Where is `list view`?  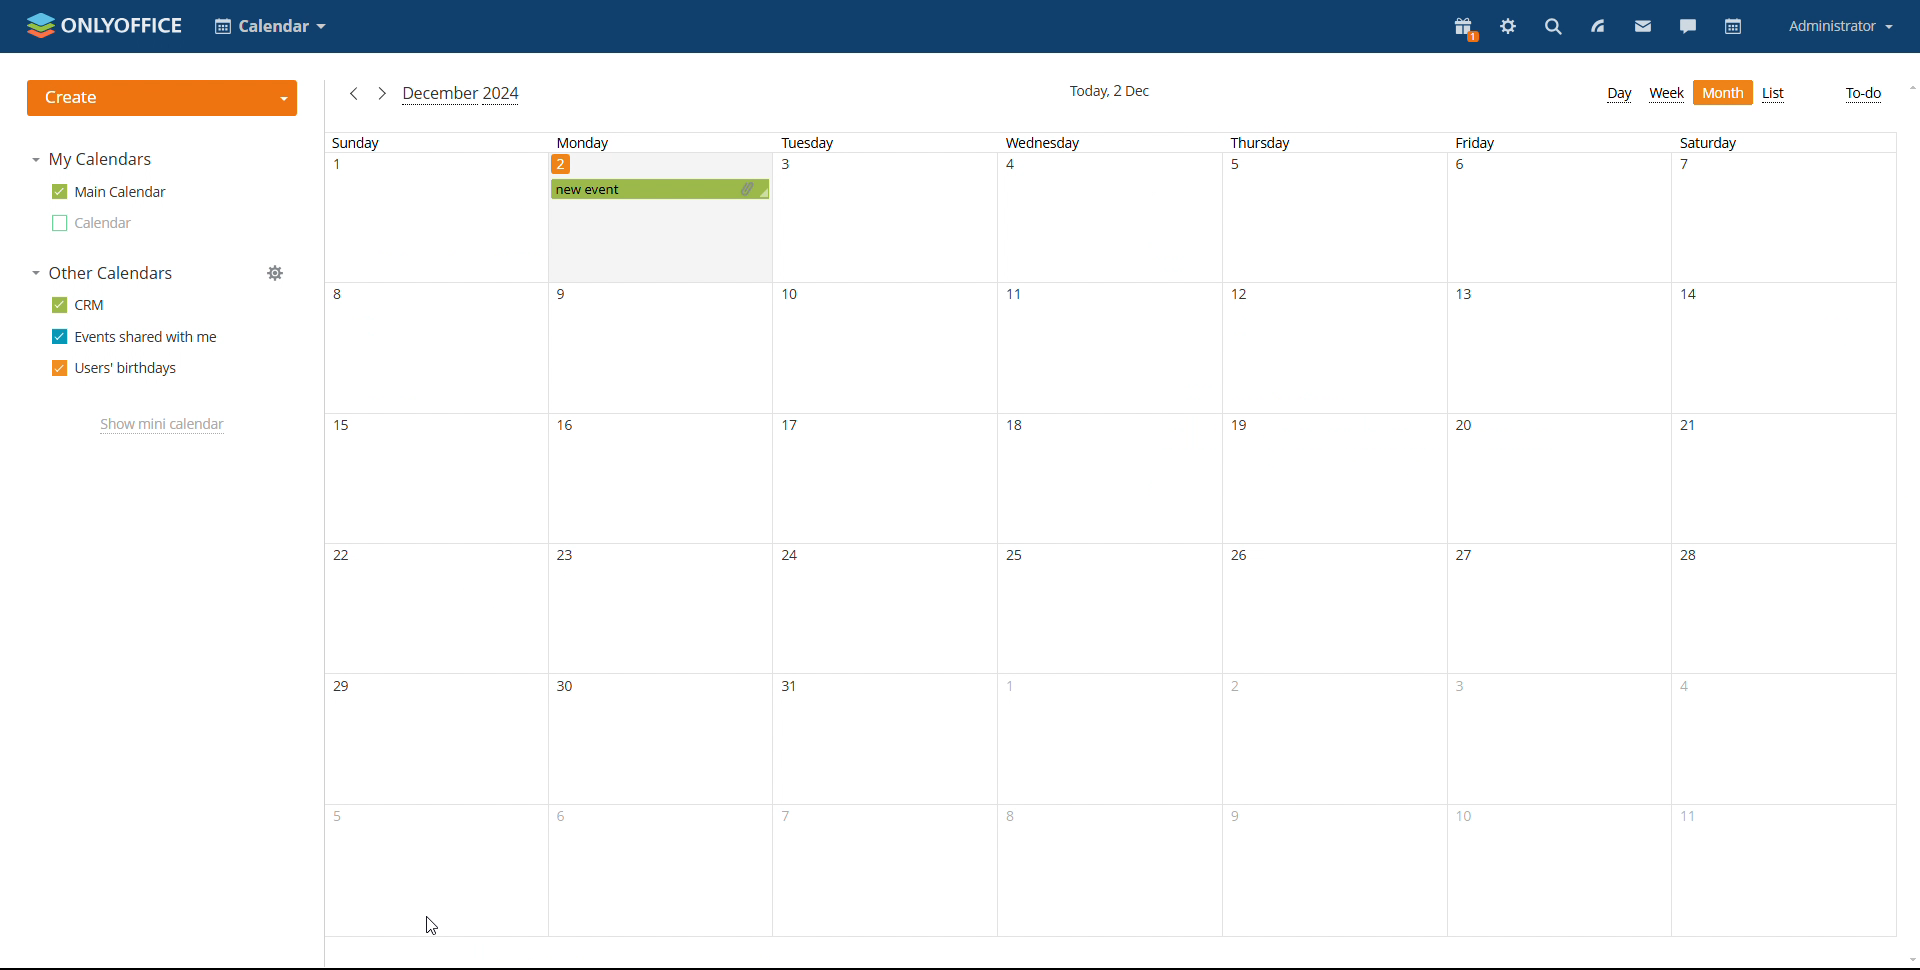
list view is located at coordinates (1775, 94).